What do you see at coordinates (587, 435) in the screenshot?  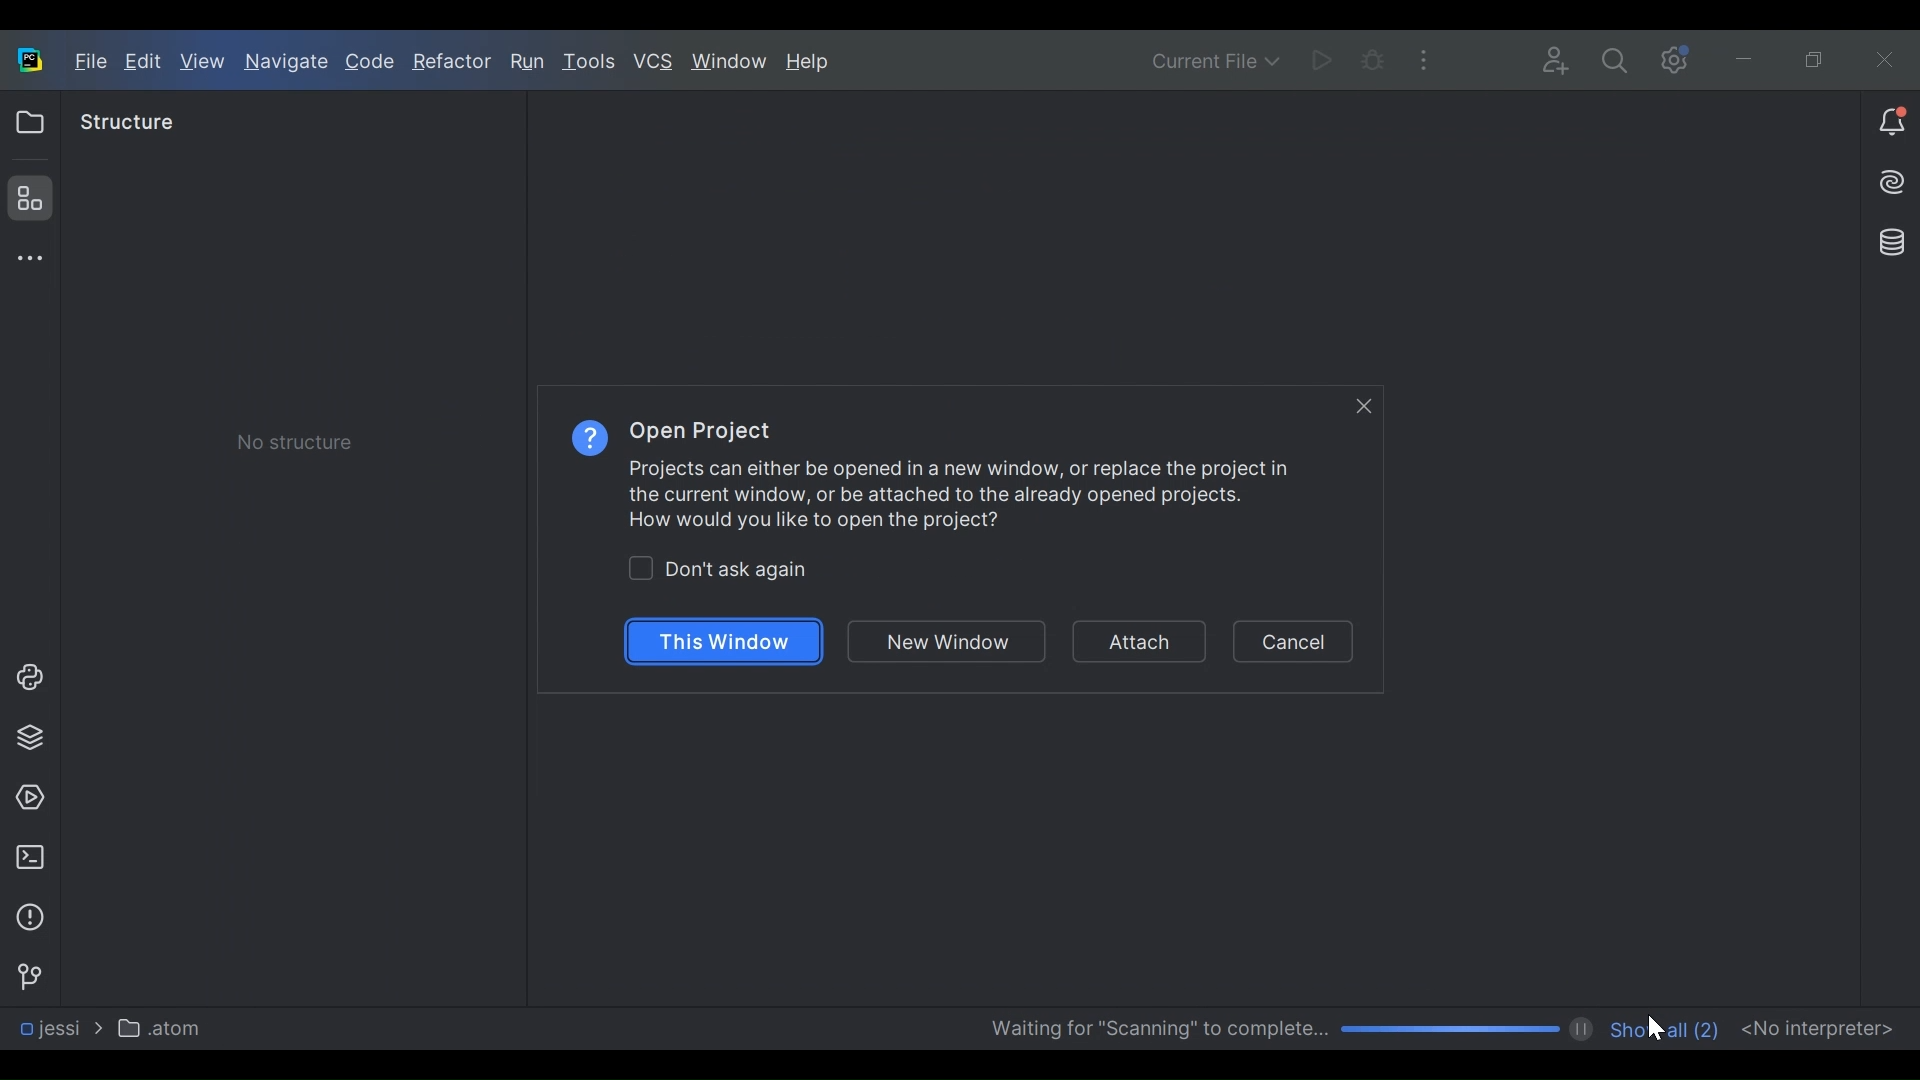 I see `Help` at bounding box center [587, 435].